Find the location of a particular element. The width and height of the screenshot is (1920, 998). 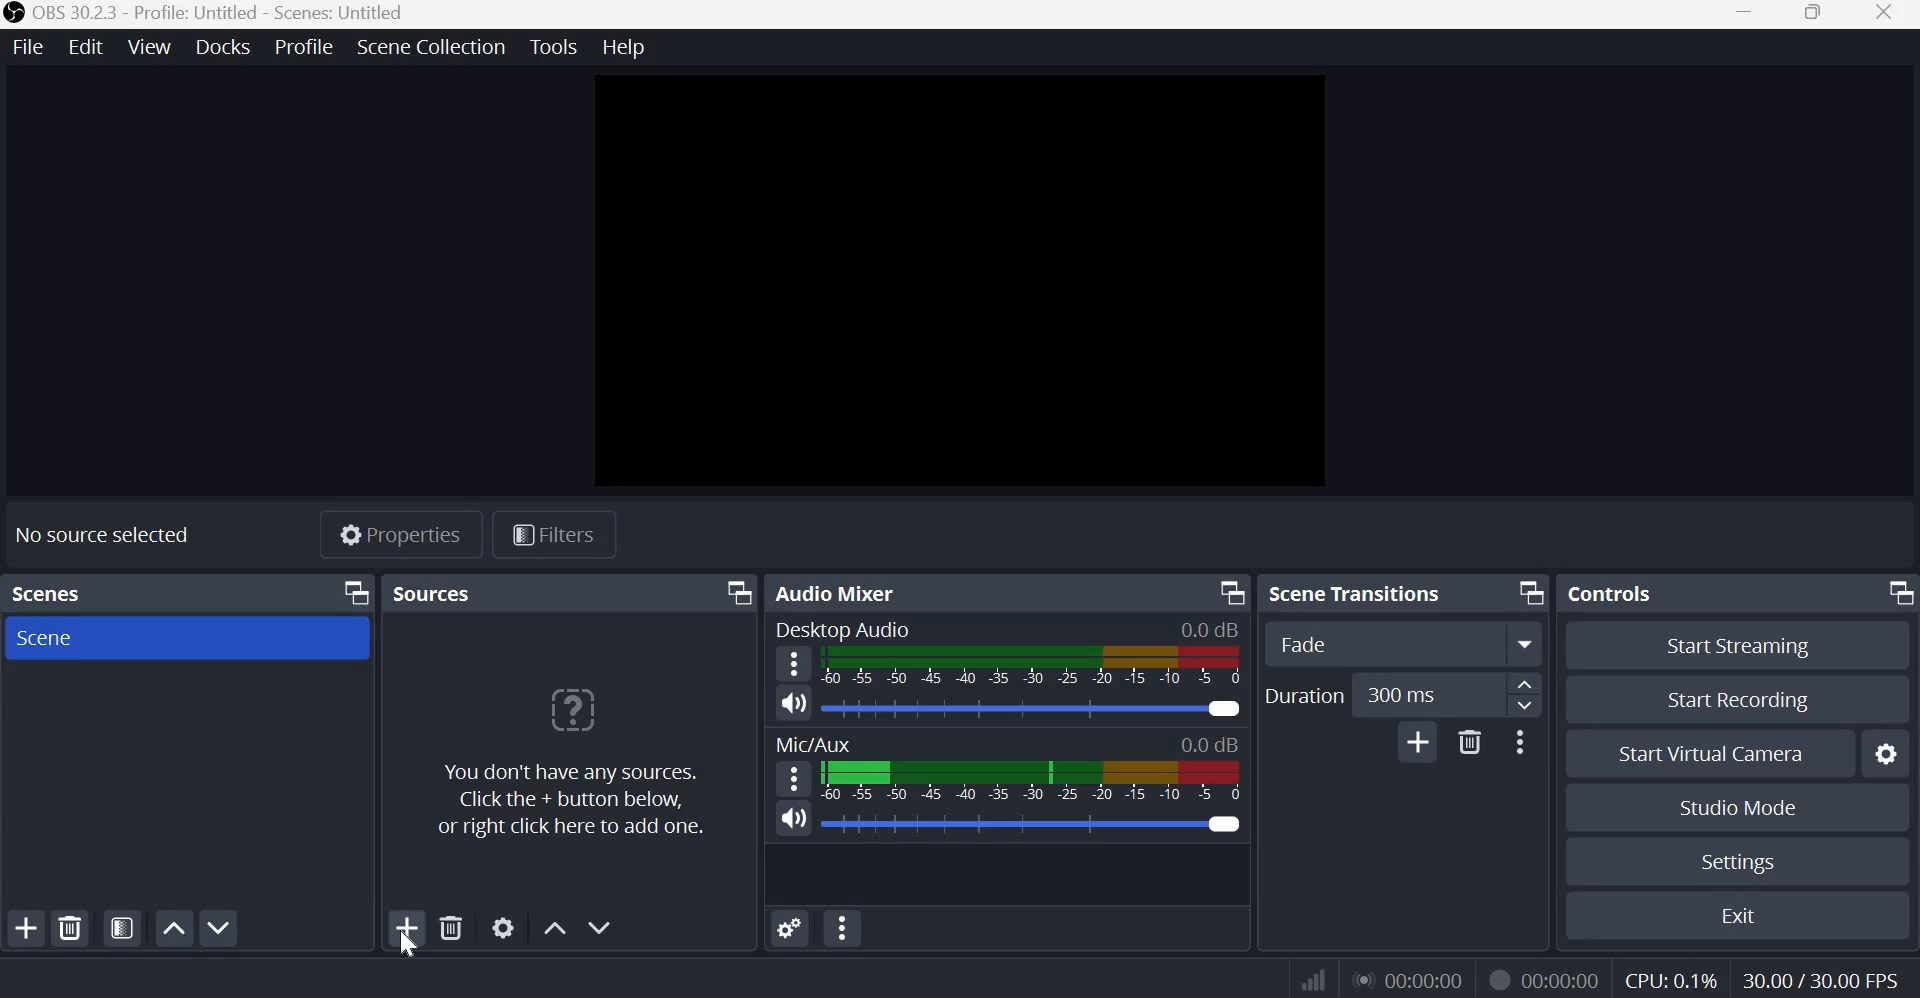

Audio Slider is located at coordinates (1032, 708).